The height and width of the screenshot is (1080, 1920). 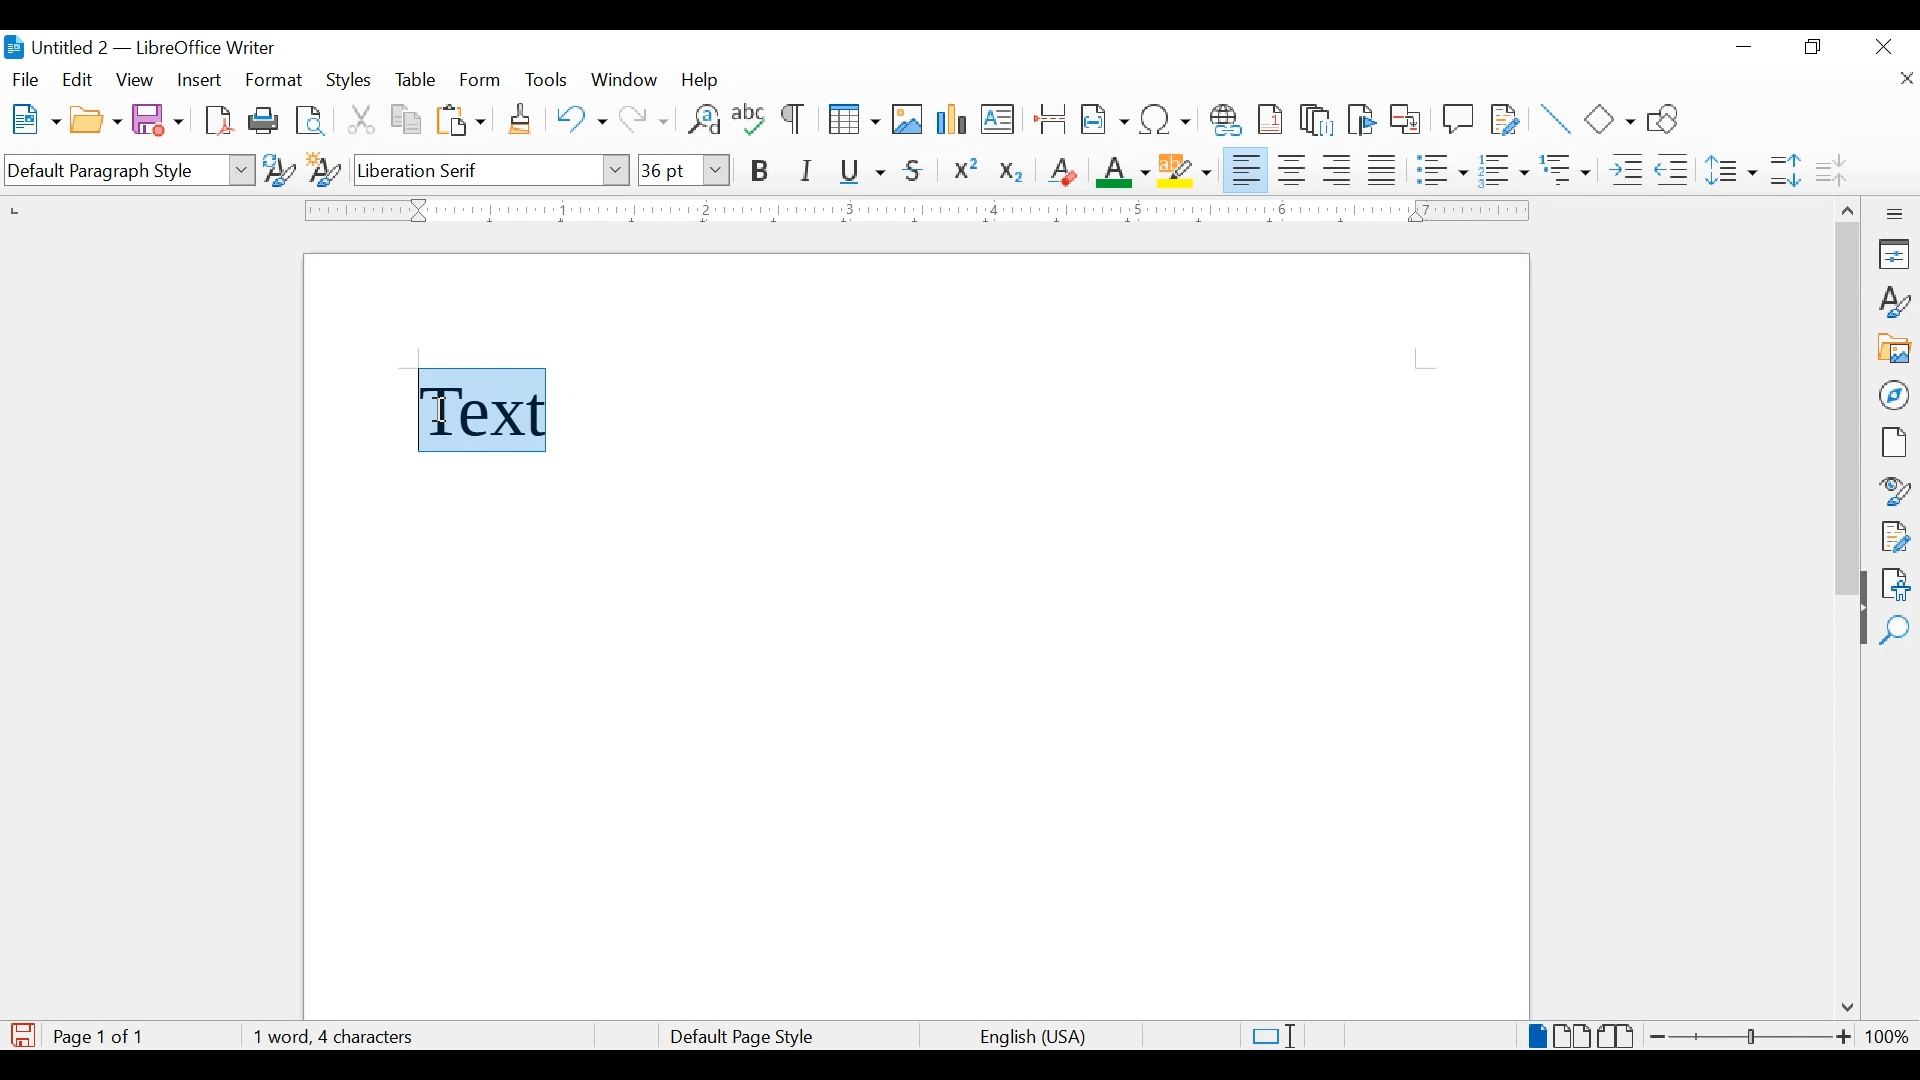 I want to click on insert text box, so click(x=997, y=119).